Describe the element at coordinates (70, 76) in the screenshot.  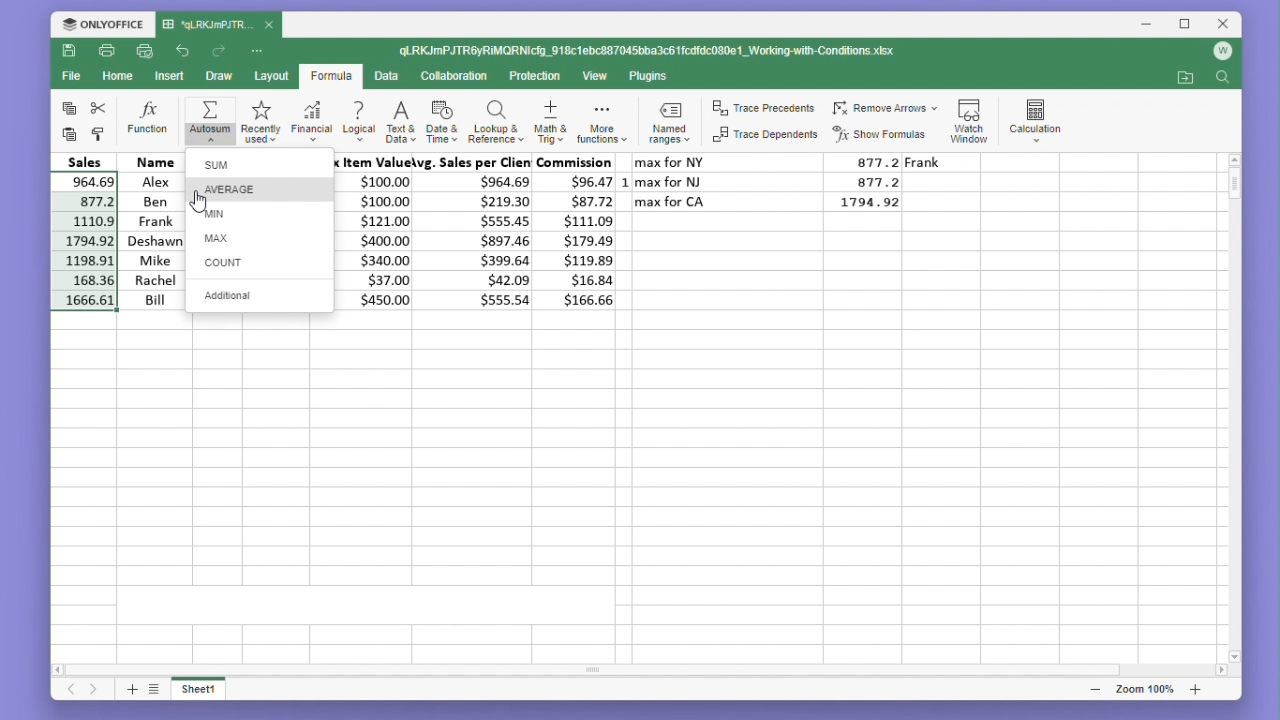
I see `File` at that location.